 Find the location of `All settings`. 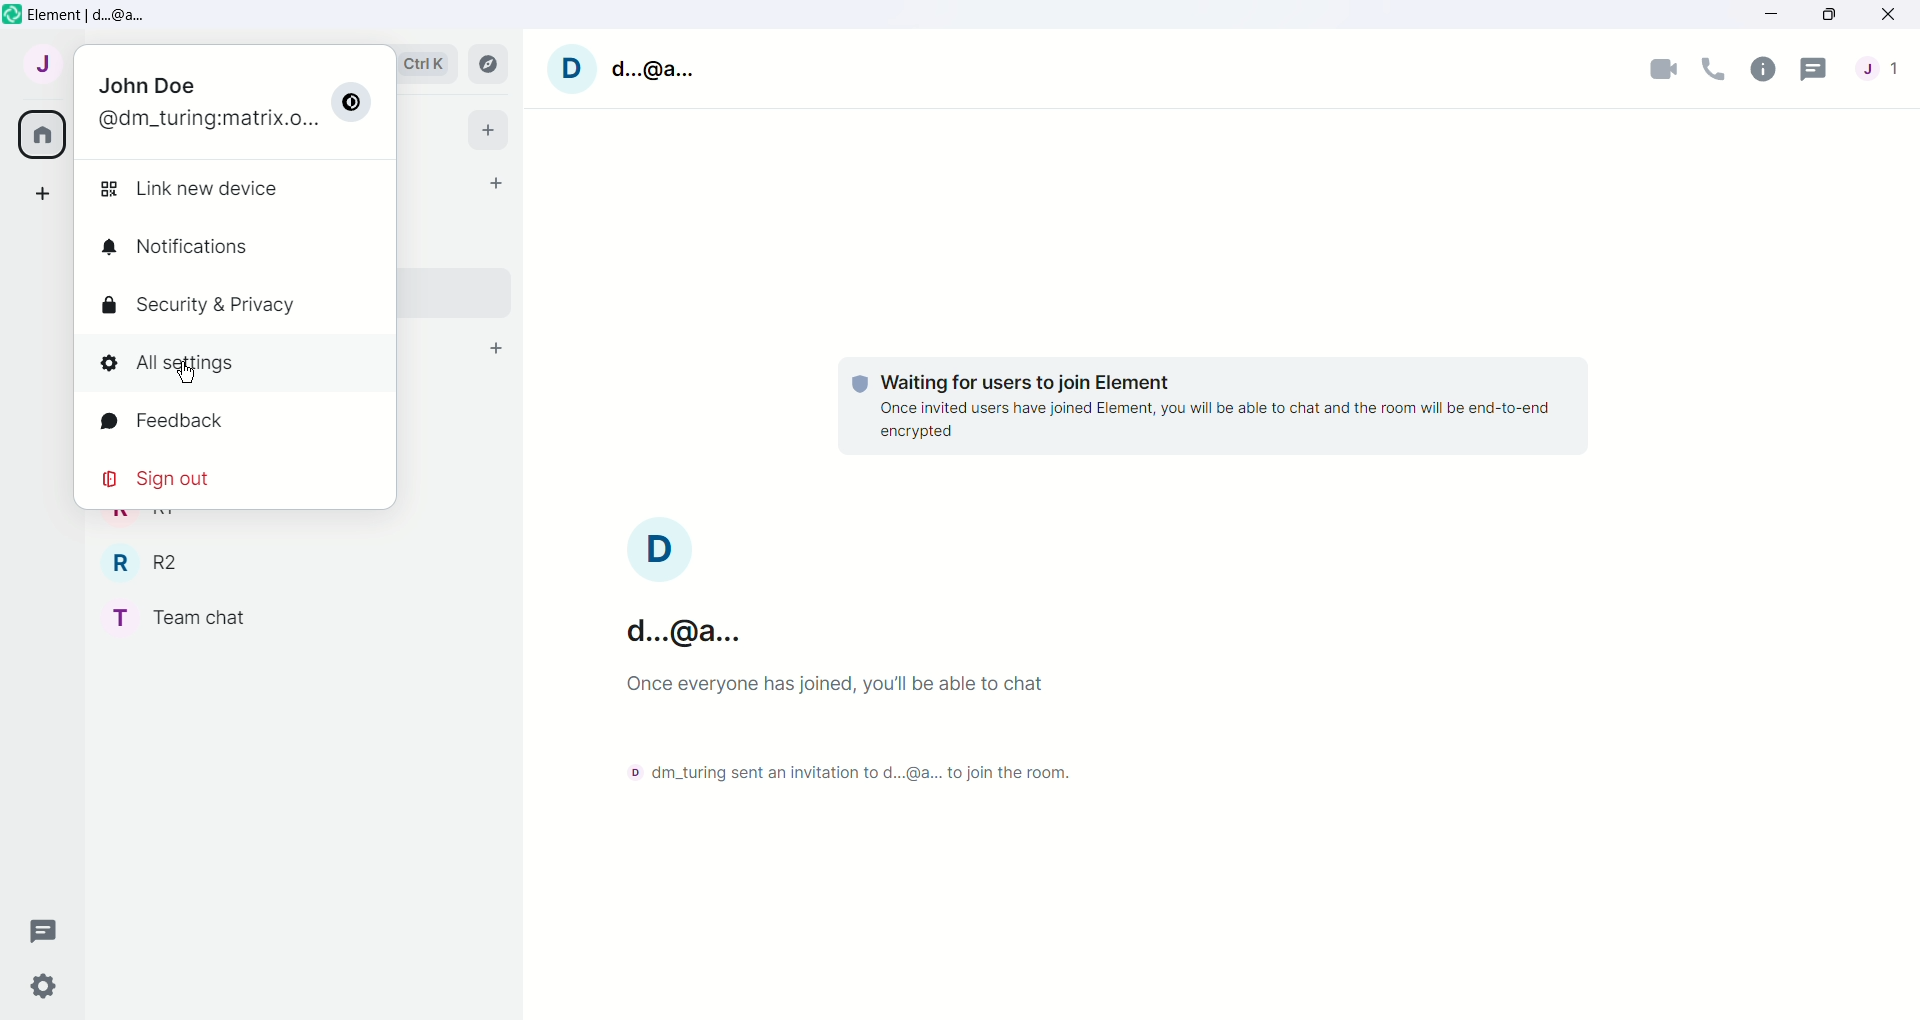

All settings is located at coordinates (235, 363).